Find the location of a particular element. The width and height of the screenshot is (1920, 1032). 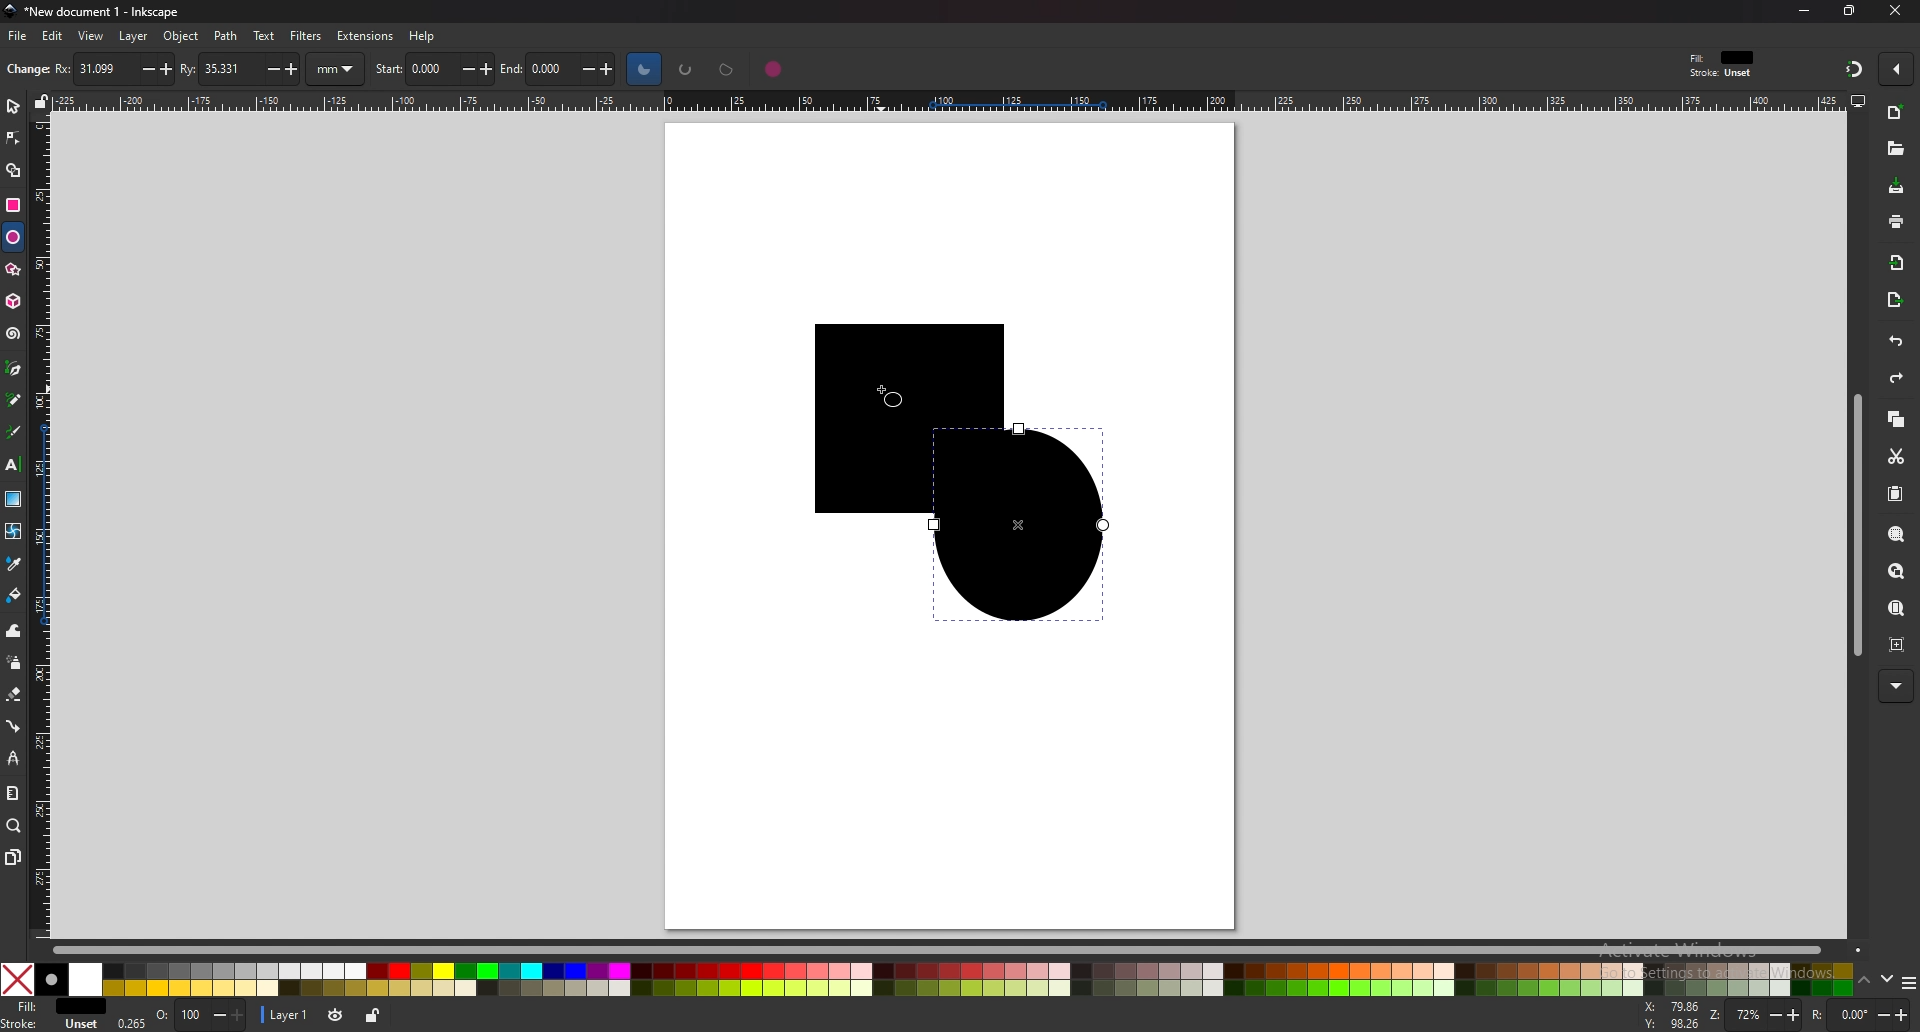

end is located at coordinates (563, 70).